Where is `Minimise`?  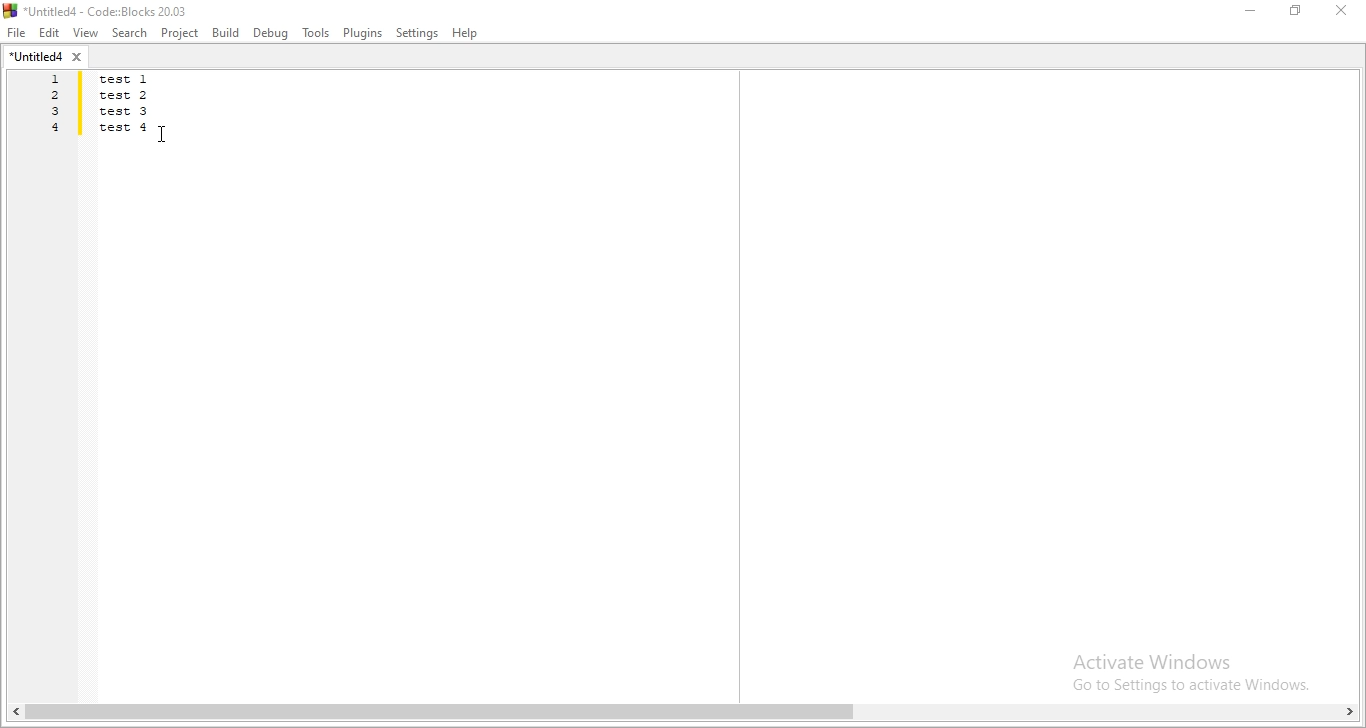
Minimise is located at coordinates (1249, 12).